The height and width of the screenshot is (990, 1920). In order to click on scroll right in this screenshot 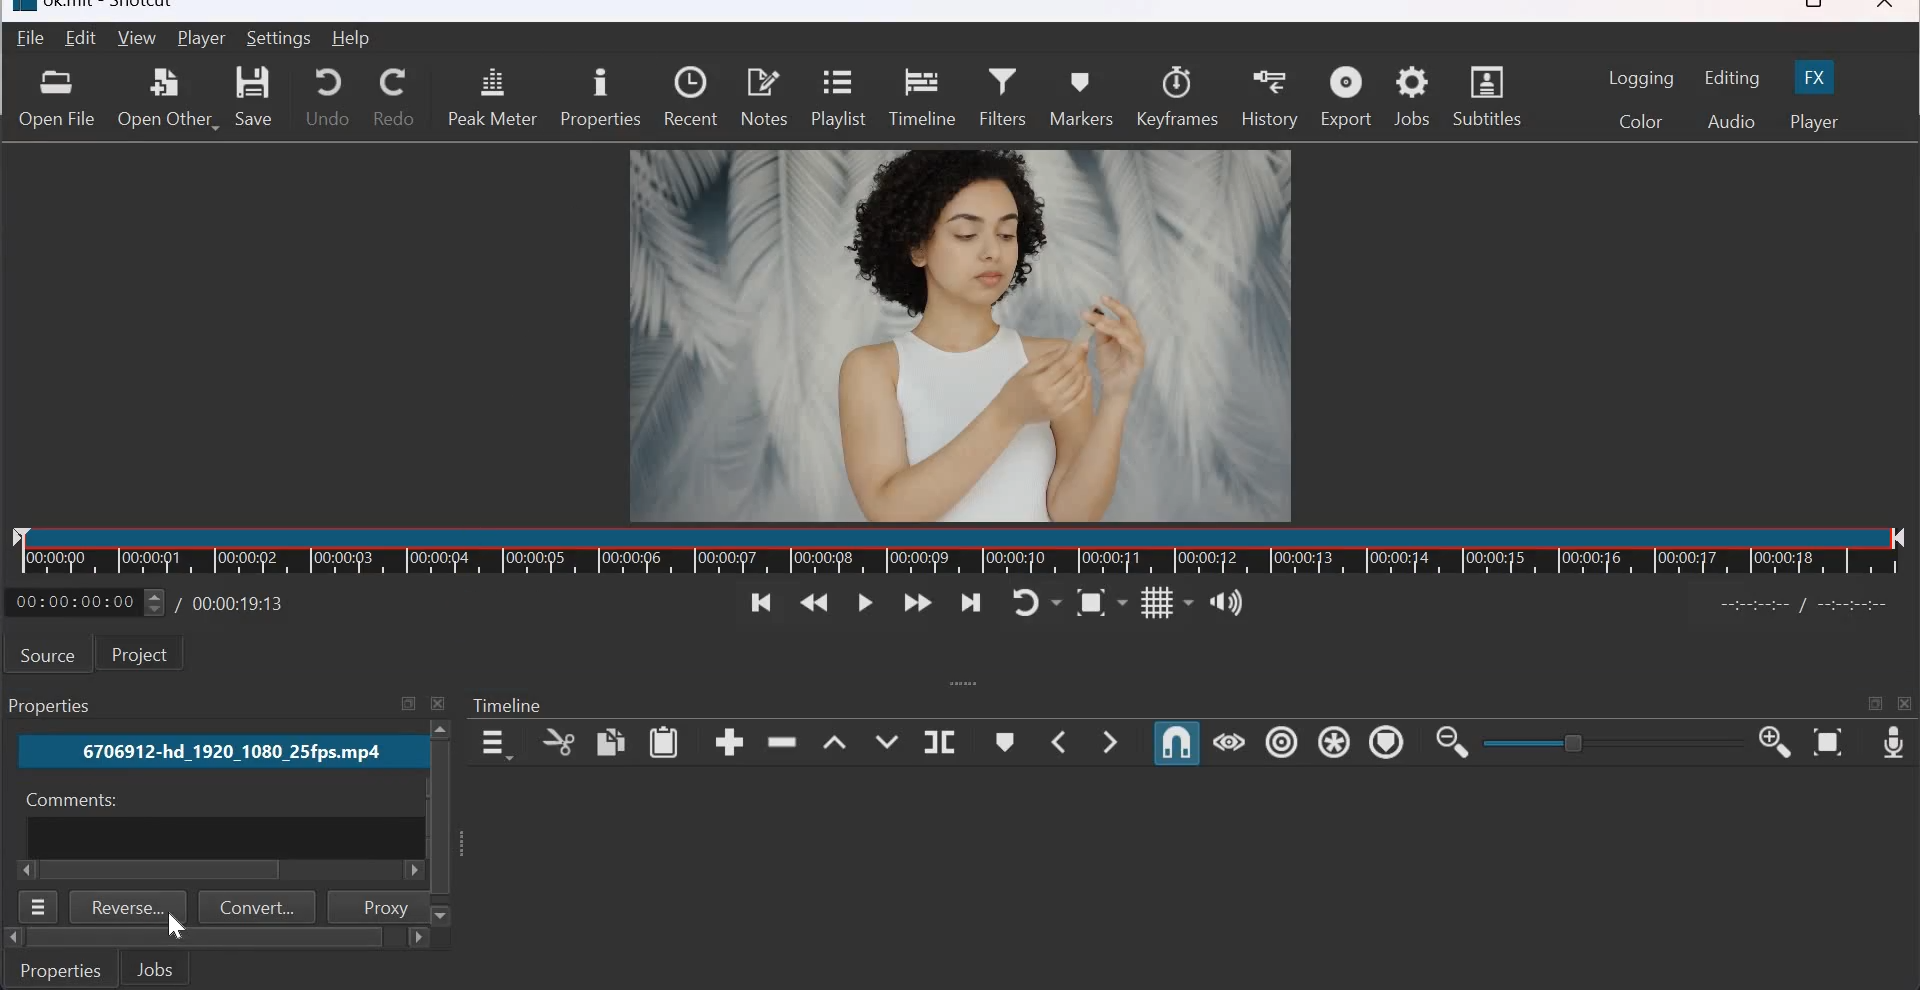, I will do `click(416, 939)`.